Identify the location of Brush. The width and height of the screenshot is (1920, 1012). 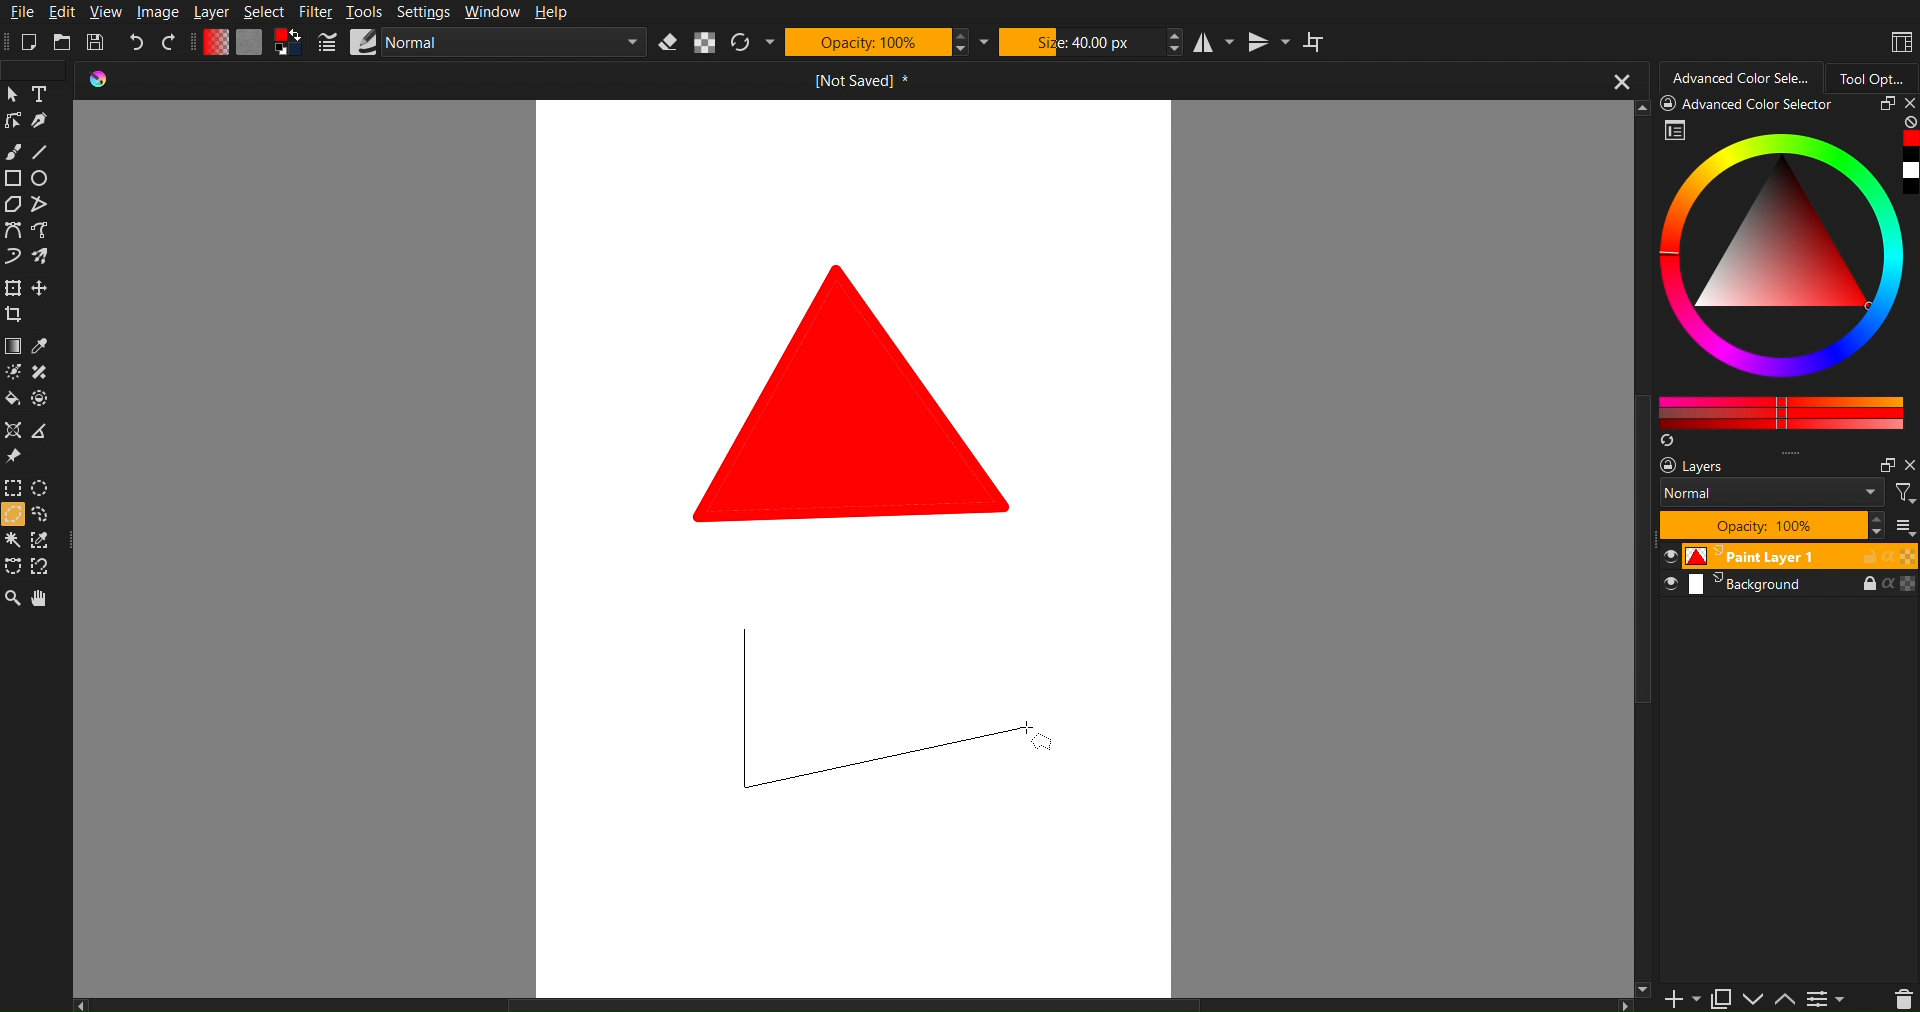
(16, 149).